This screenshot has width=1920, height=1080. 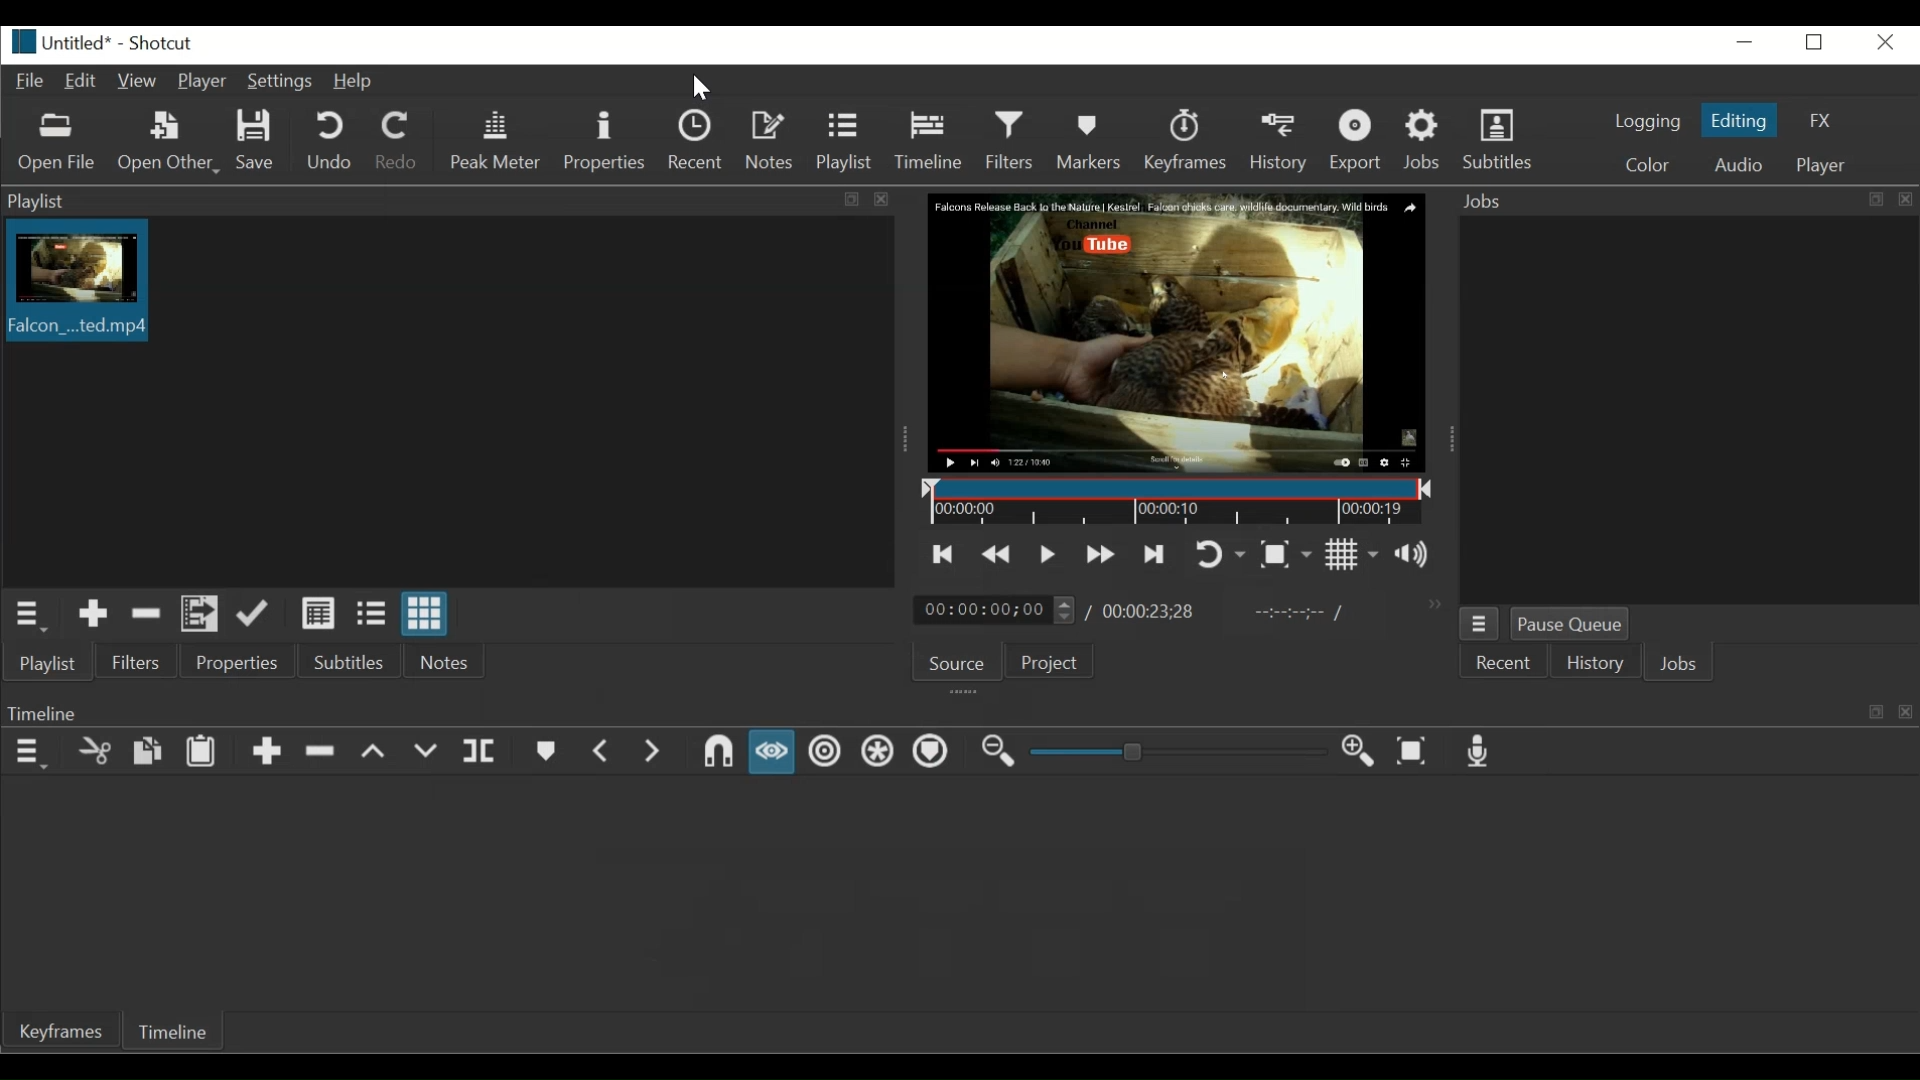 What do you see at coordinates (81, 83) in the screenshot?
I see `Edit` at bounding box center [81, 83].